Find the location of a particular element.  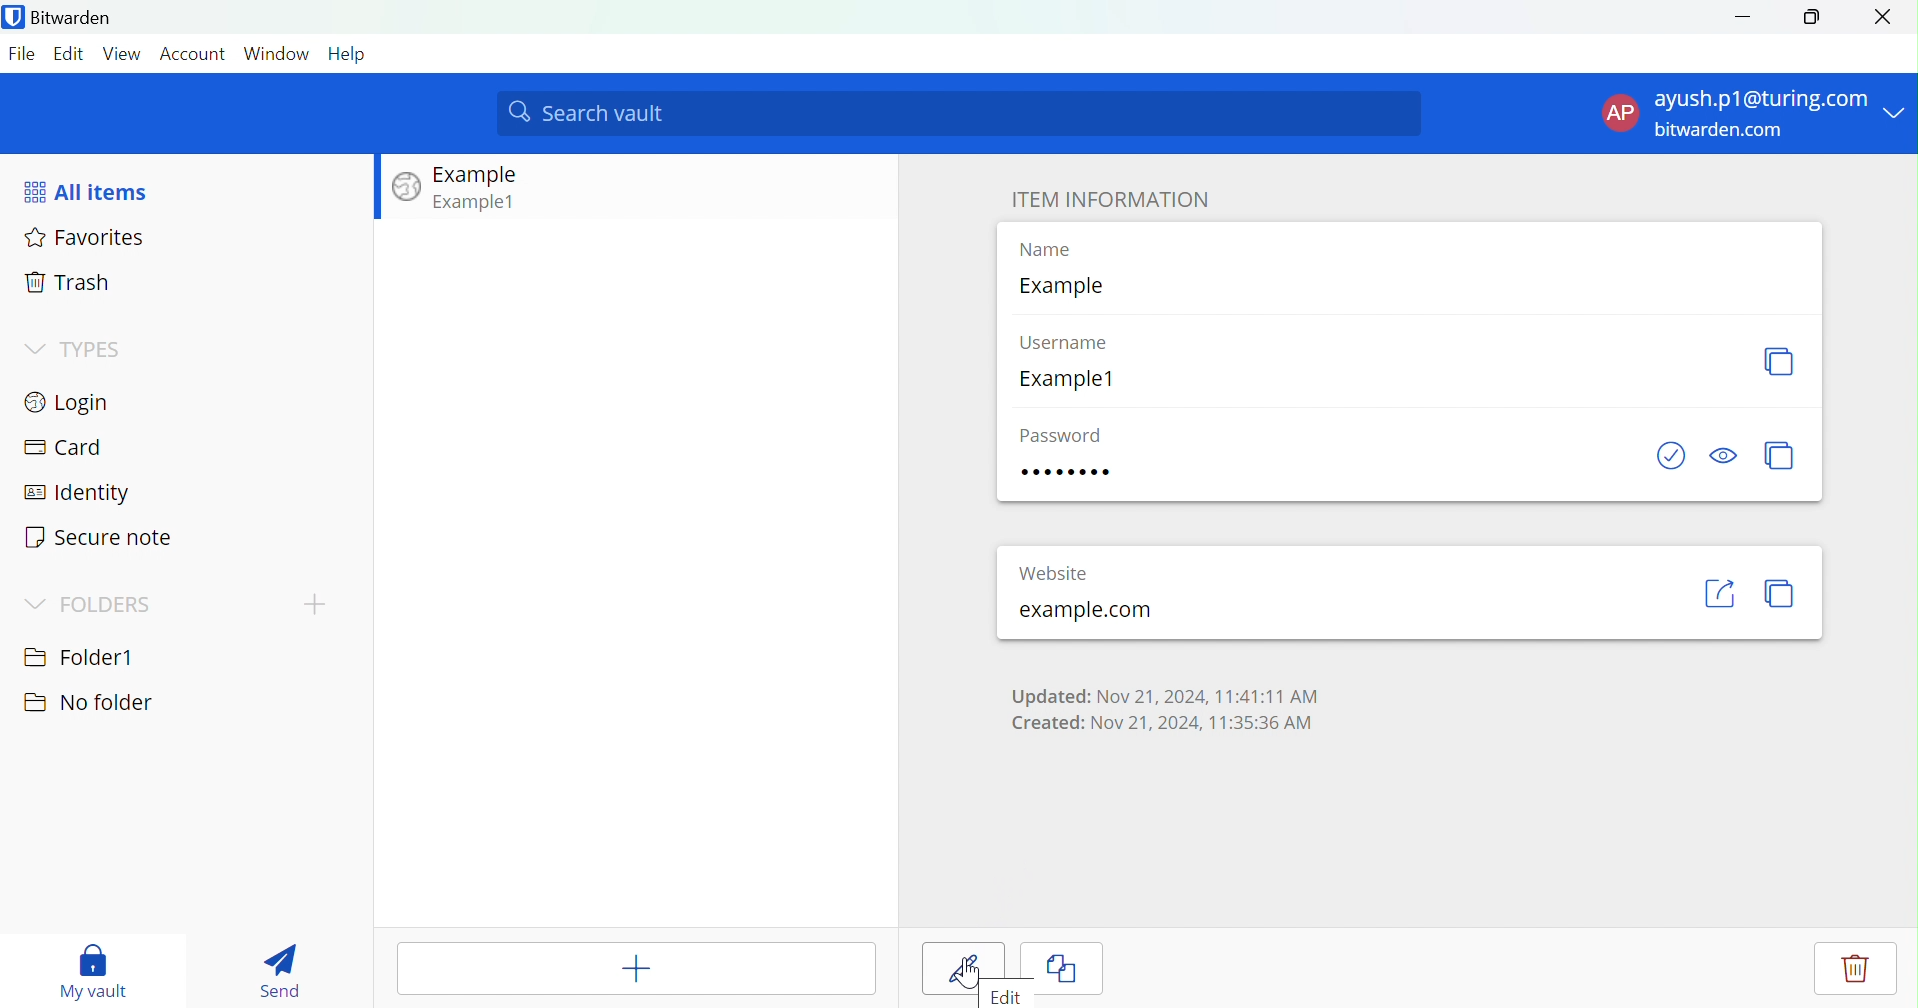

View is located at coordinates (124, 53).